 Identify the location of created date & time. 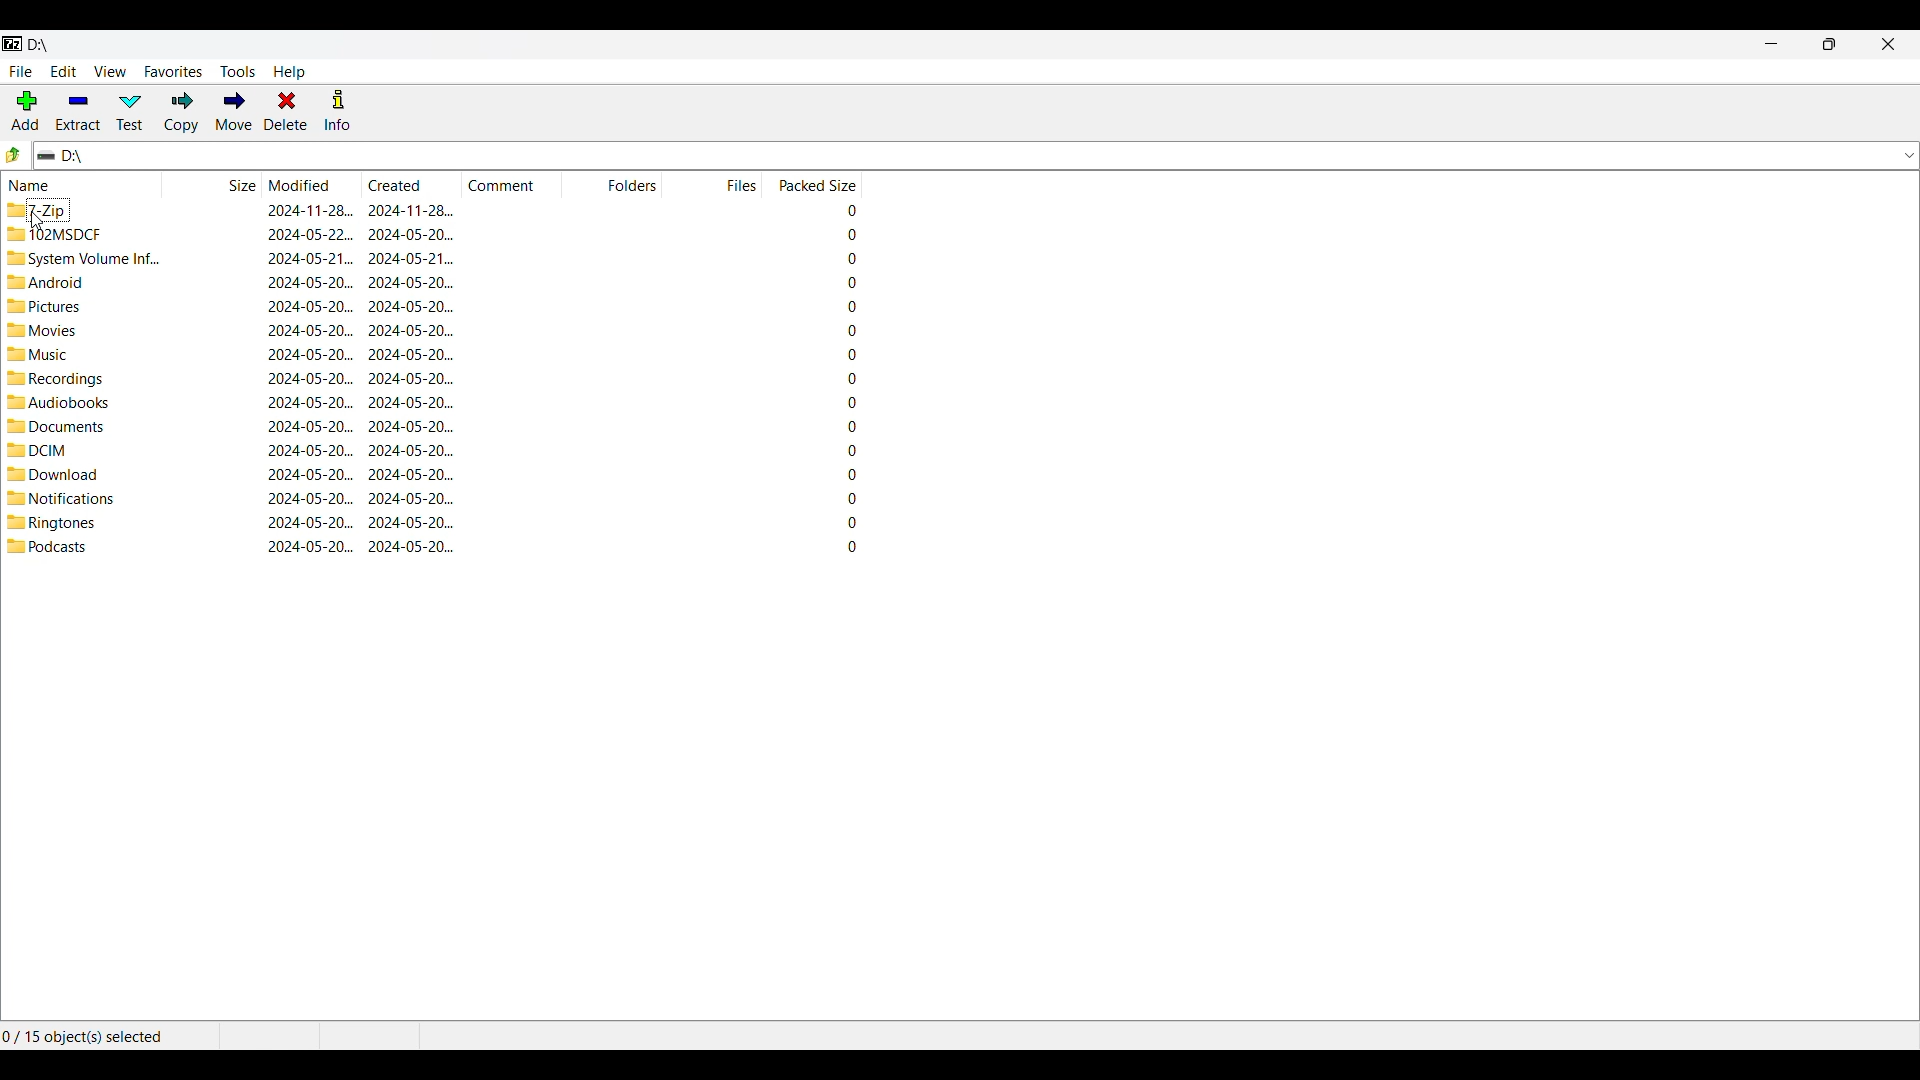
(410, 234).